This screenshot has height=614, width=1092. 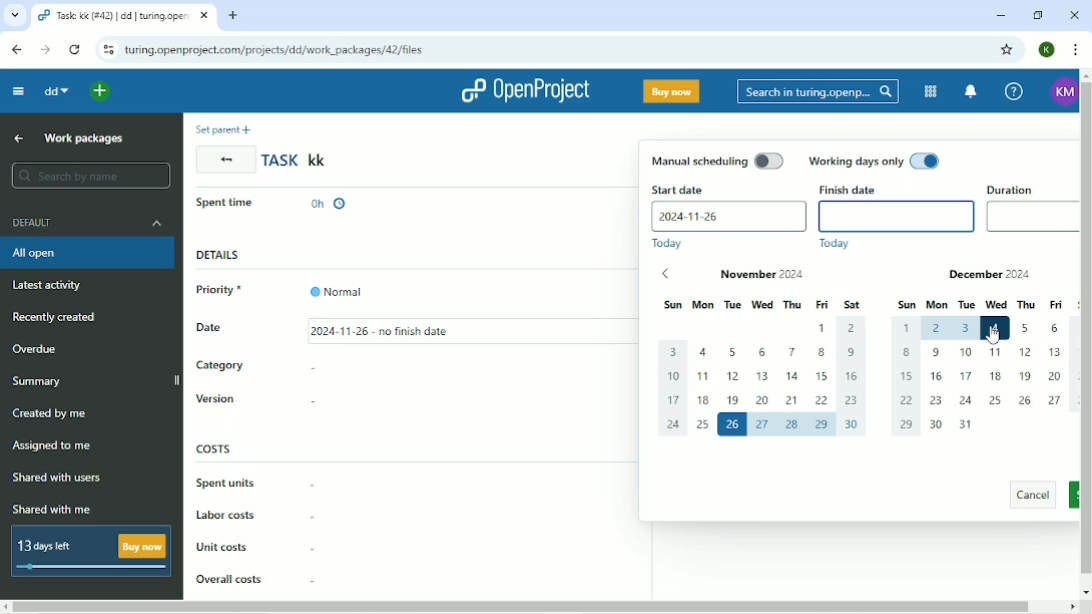 What do you see at coordinates (55, 318) in the screenshot?
I see `Recently added` at bounding box center [55, 318].